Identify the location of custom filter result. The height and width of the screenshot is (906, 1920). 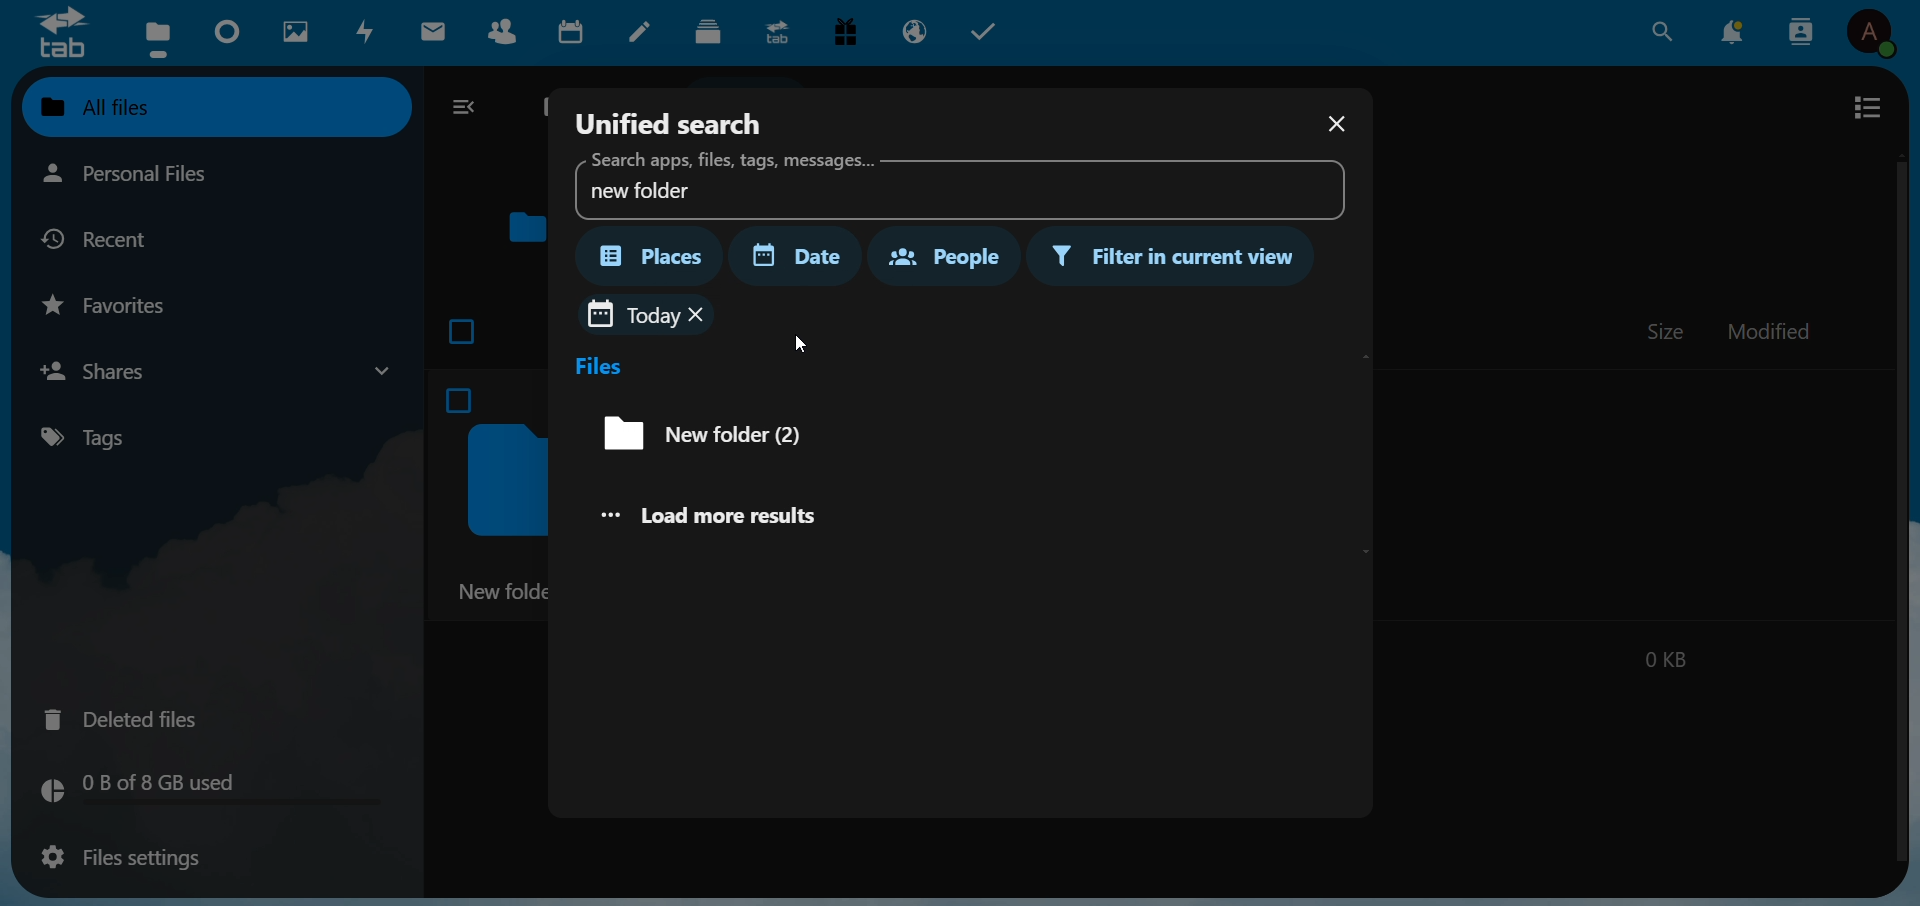
(713, 434).